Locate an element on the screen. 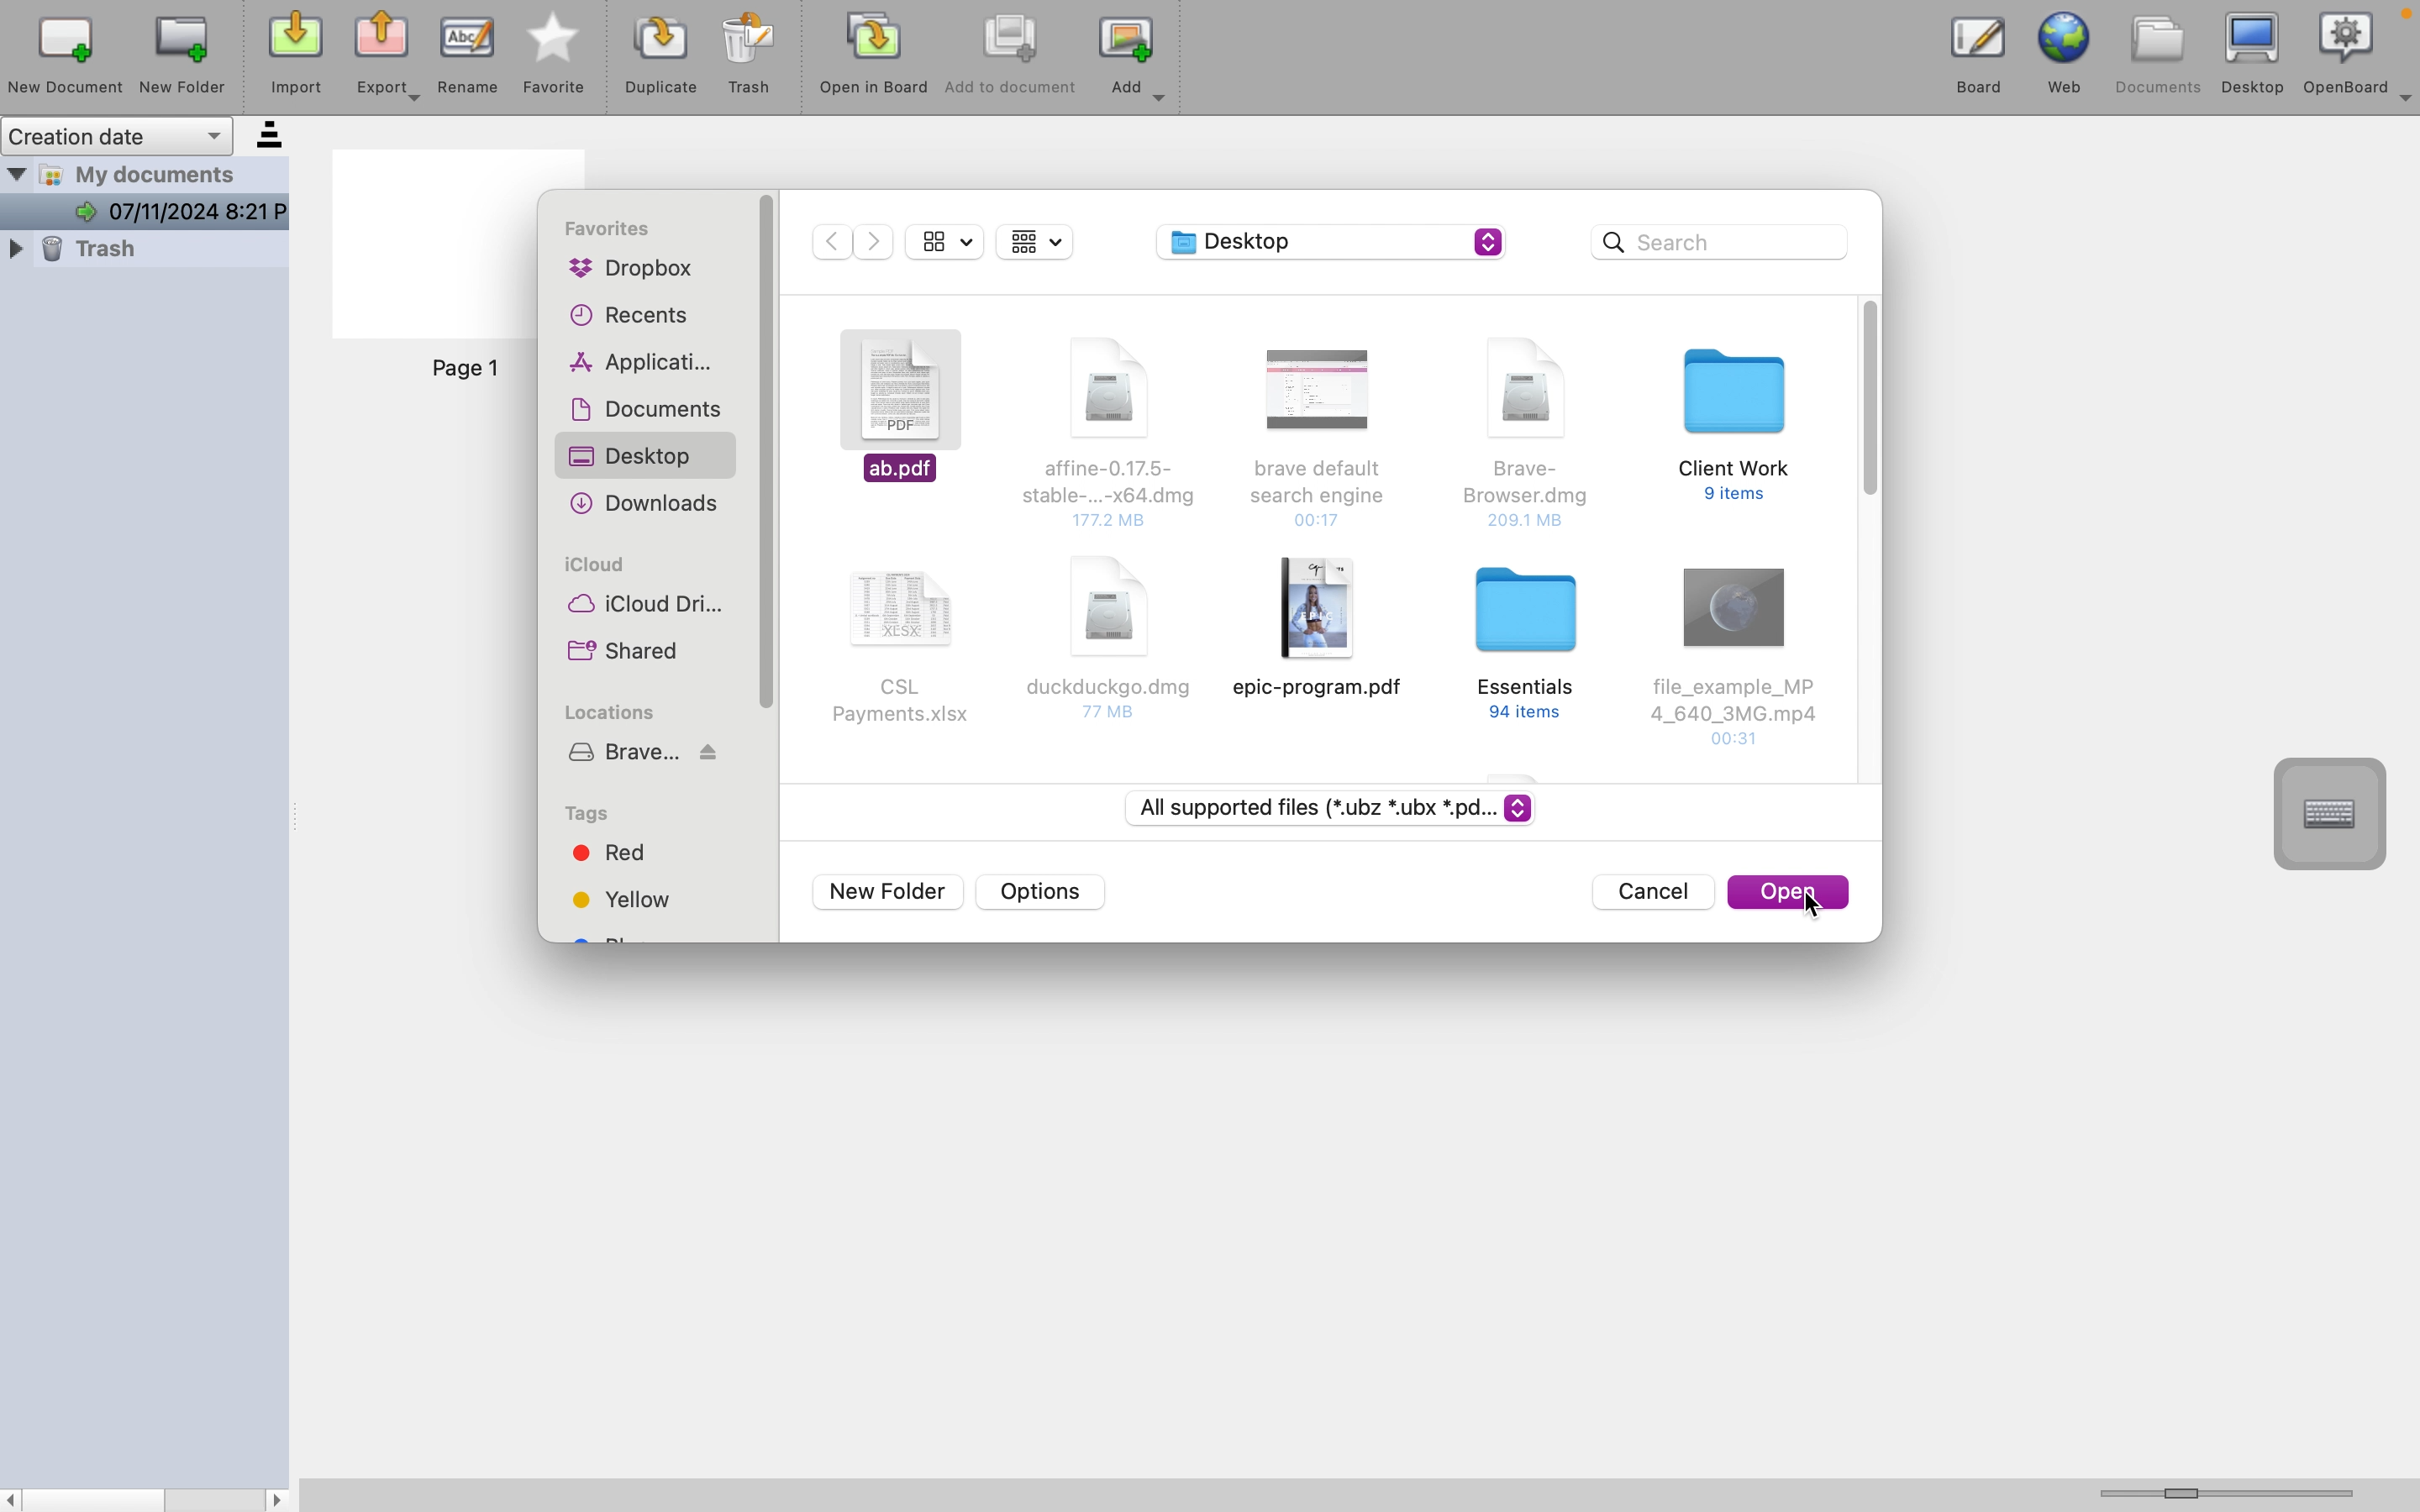 Image resolution: width=2420 pixels, height=1512 pixels. new document is located at coordinates (64, 56).